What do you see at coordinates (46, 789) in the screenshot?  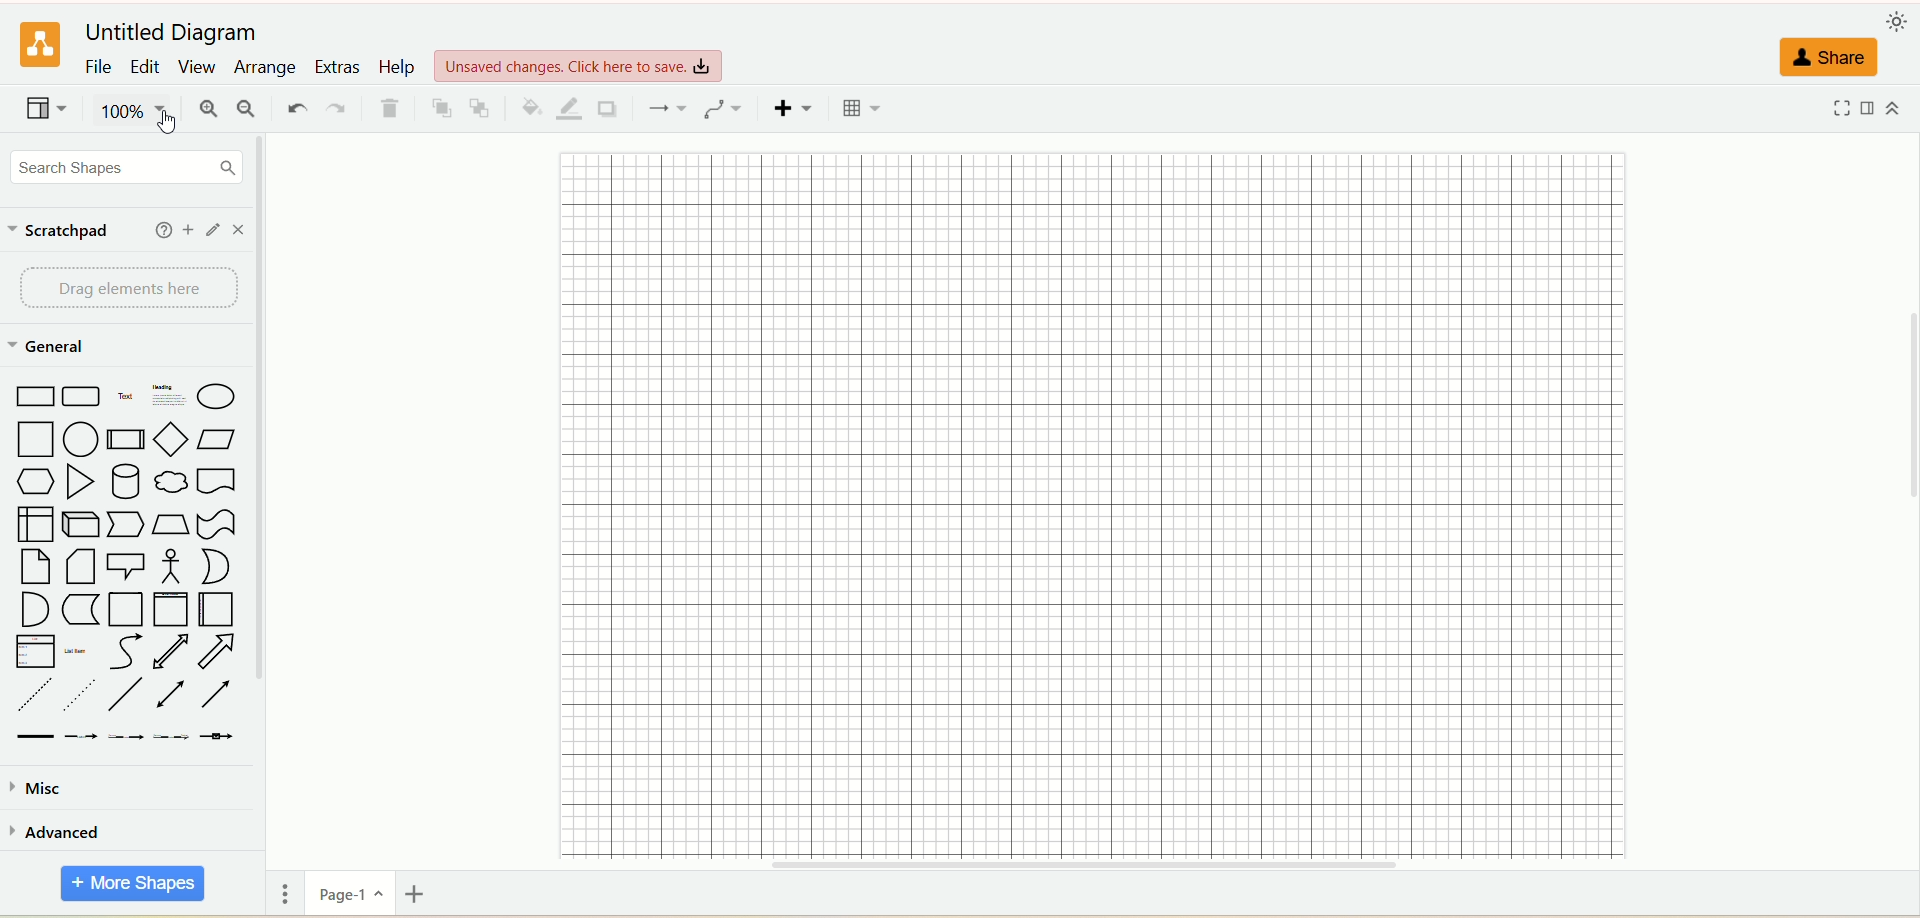 I see `misc` at bounding box center [46, 789].